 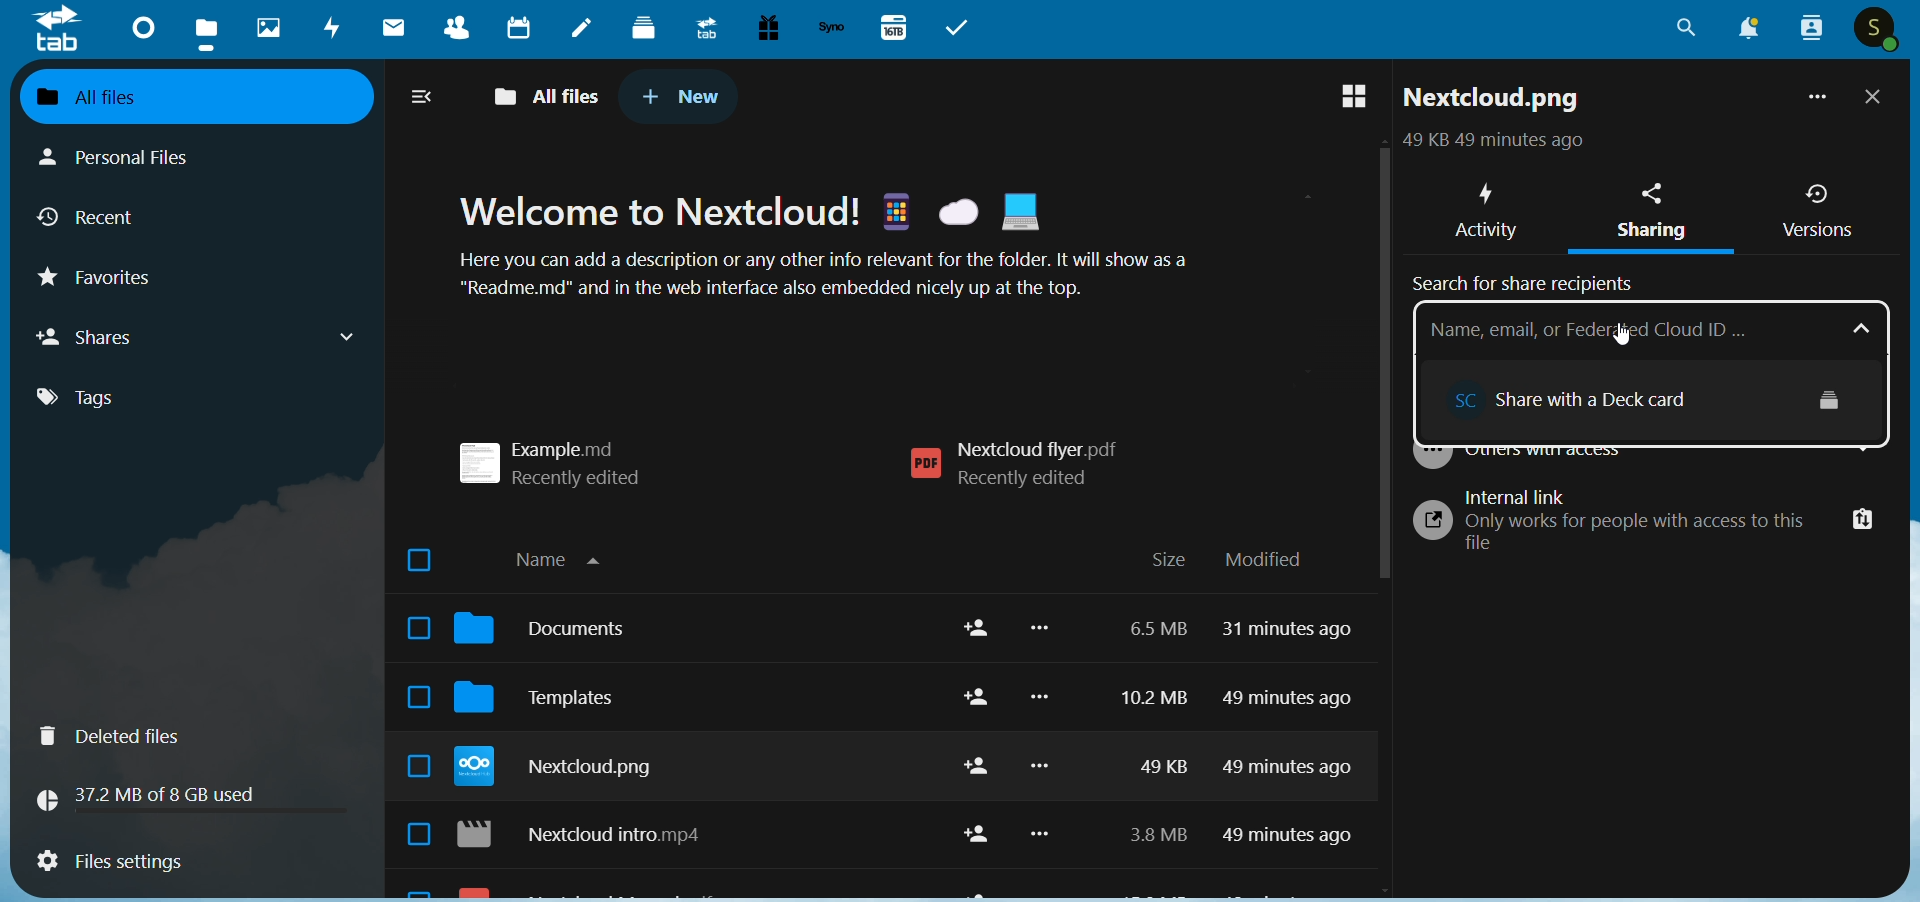 I want to click on shares, so click(x=200, y=336).